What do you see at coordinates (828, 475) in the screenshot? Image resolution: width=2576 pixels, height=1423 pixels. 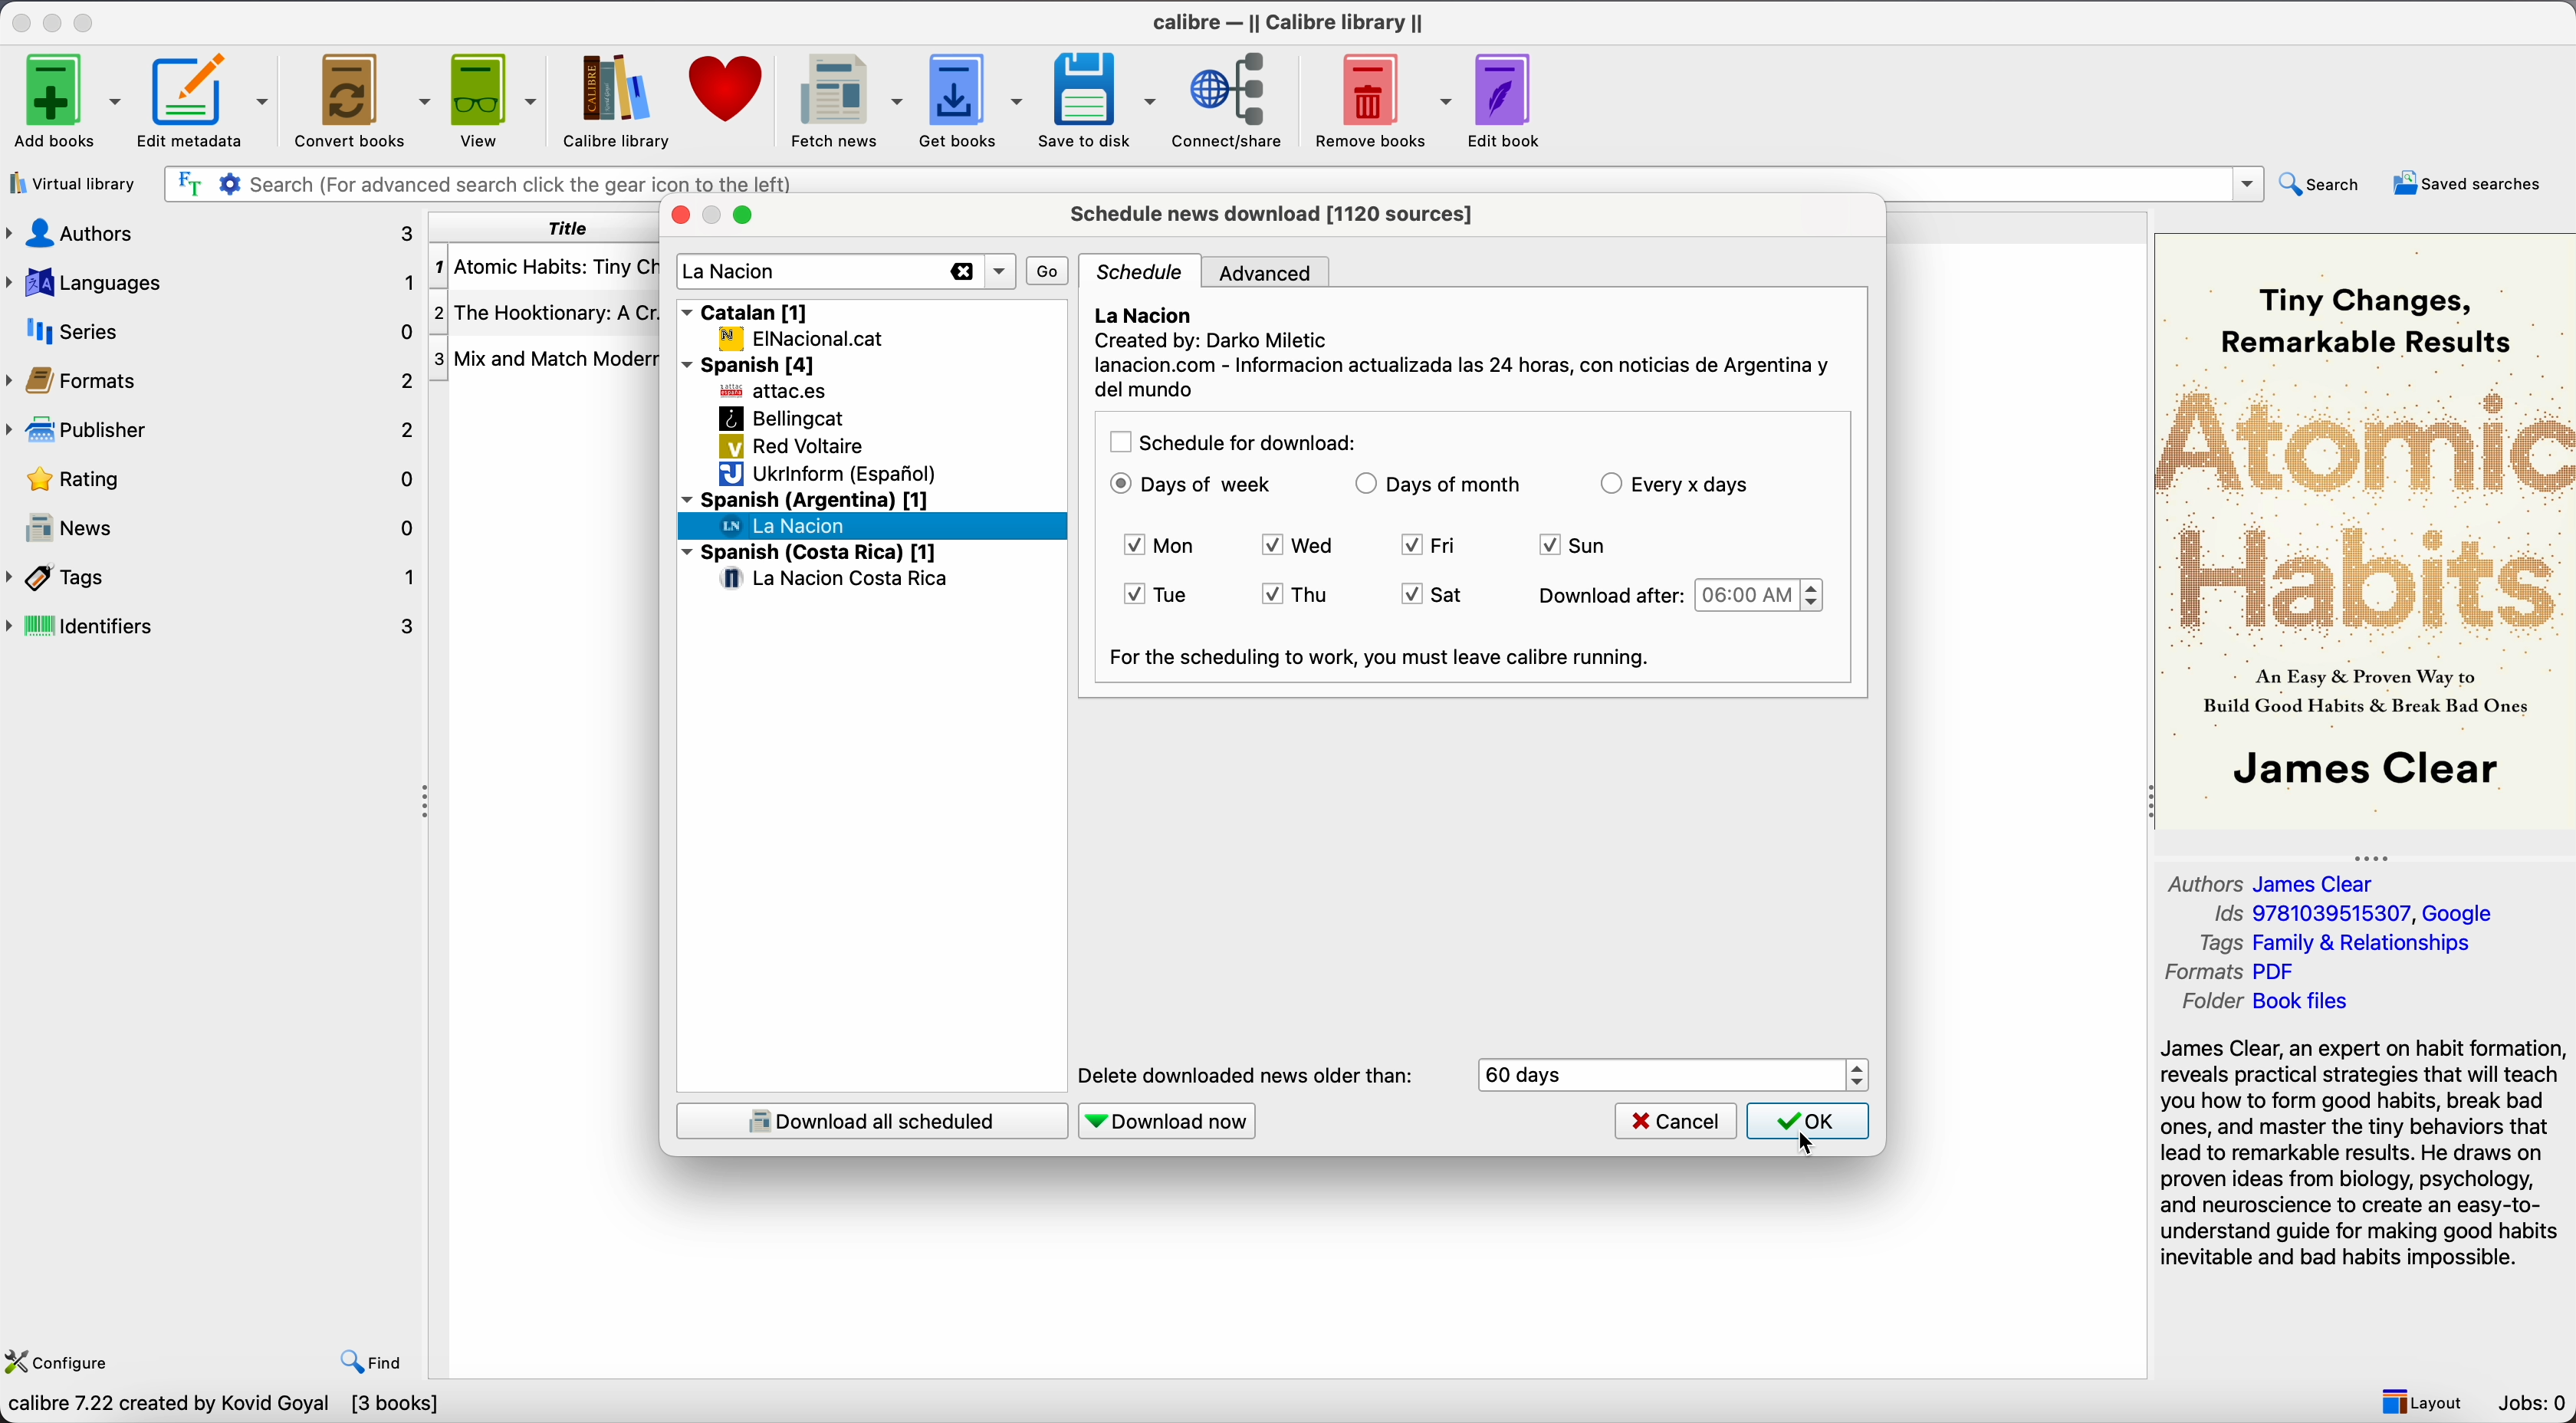 I see `Ukrinform (Español)` at bounding box center [828, 475].